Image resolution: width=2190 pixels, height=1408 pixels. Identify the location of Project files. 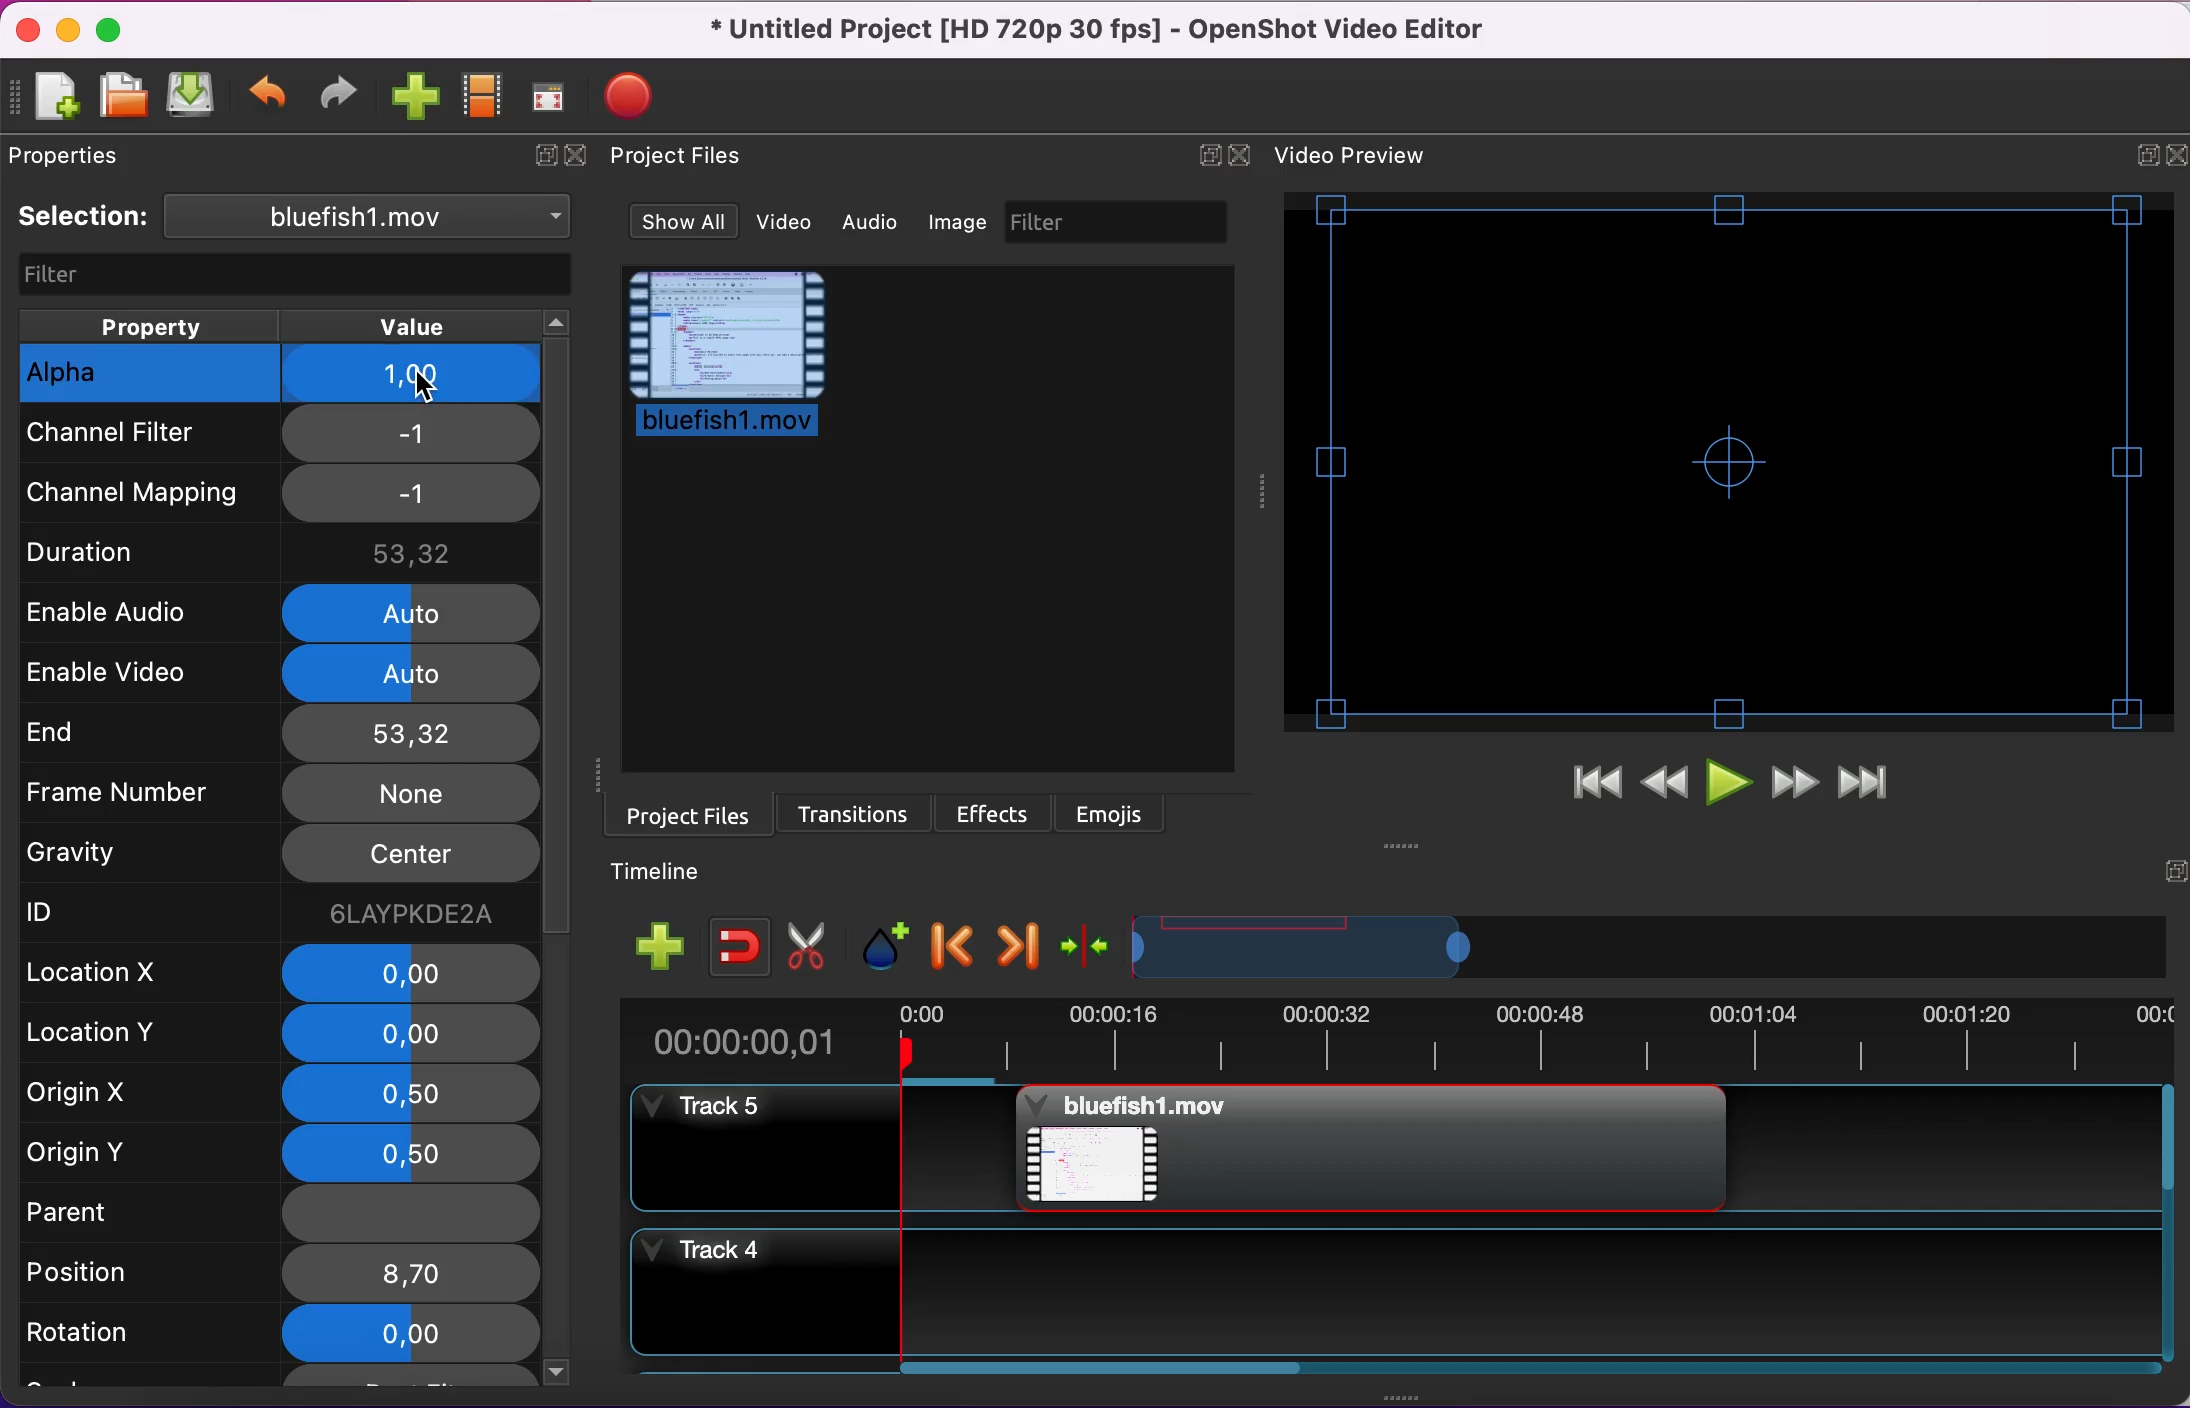
(673, 155).